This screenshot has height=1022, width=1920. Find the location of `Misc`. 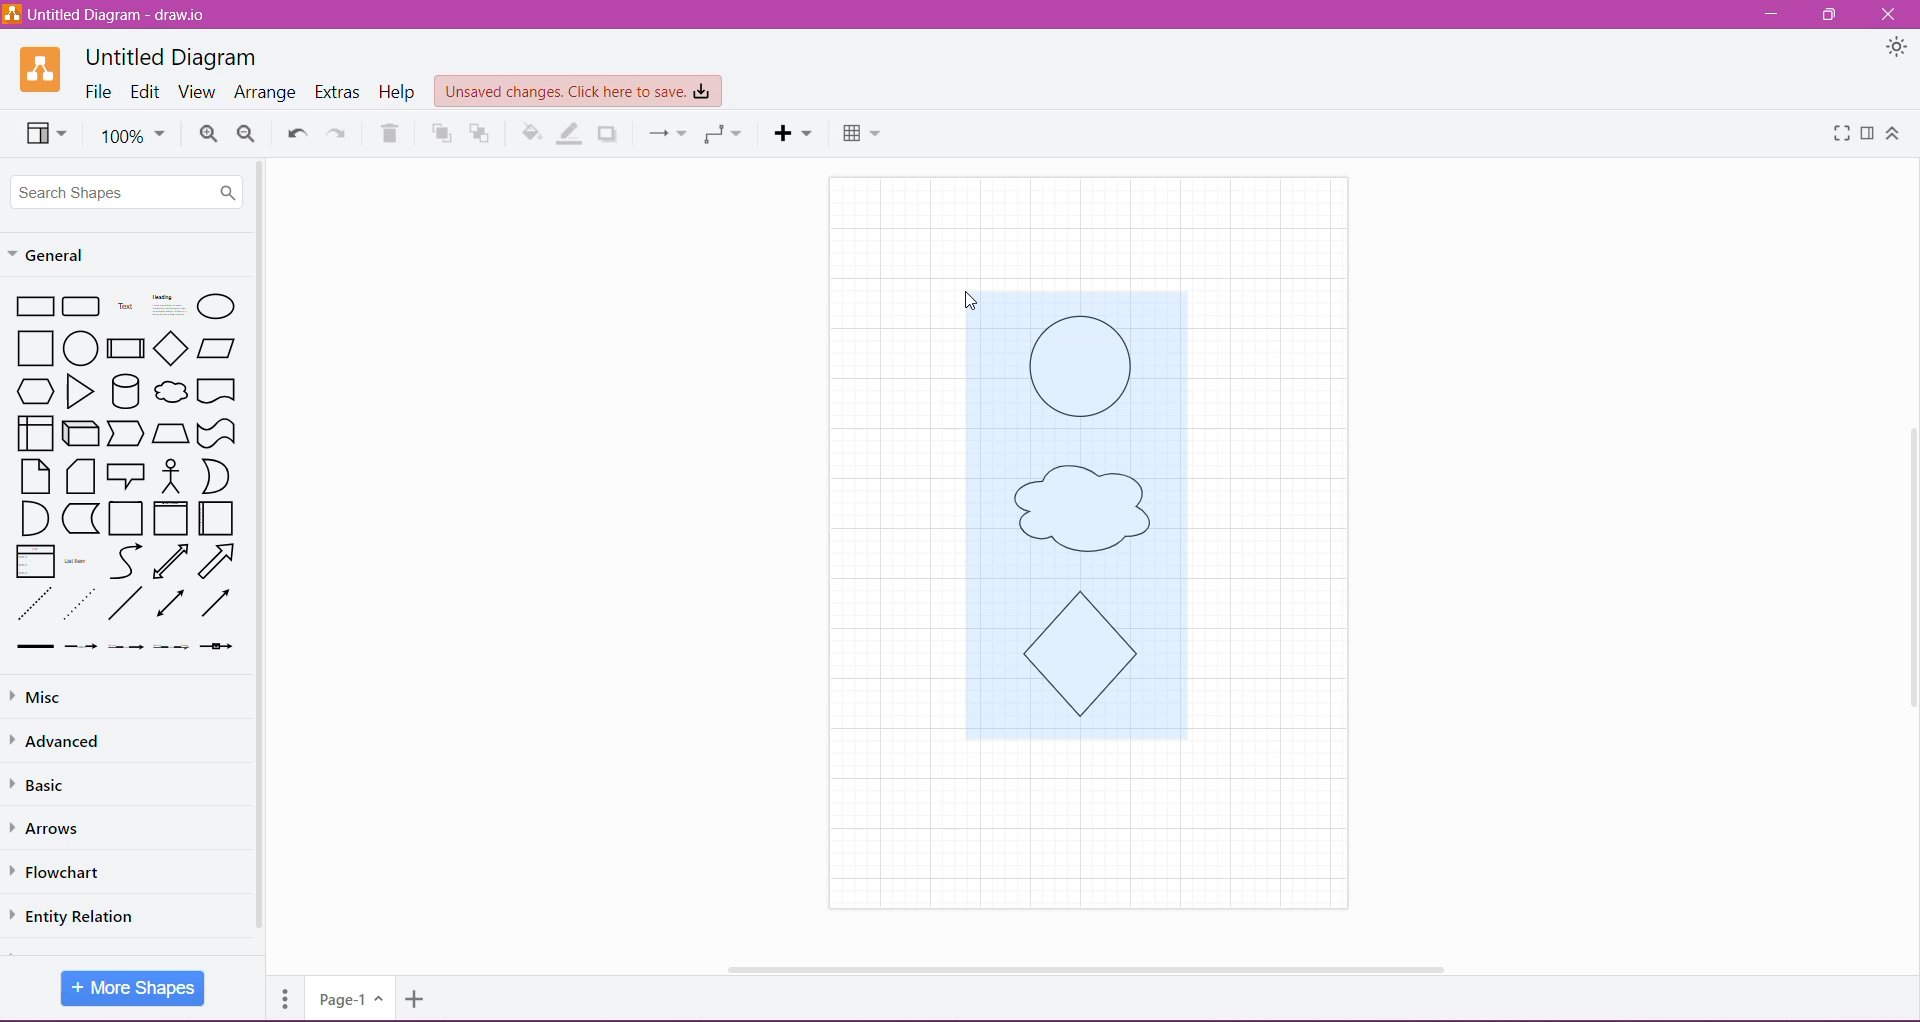

Misc is located at coordinates (39, 698).